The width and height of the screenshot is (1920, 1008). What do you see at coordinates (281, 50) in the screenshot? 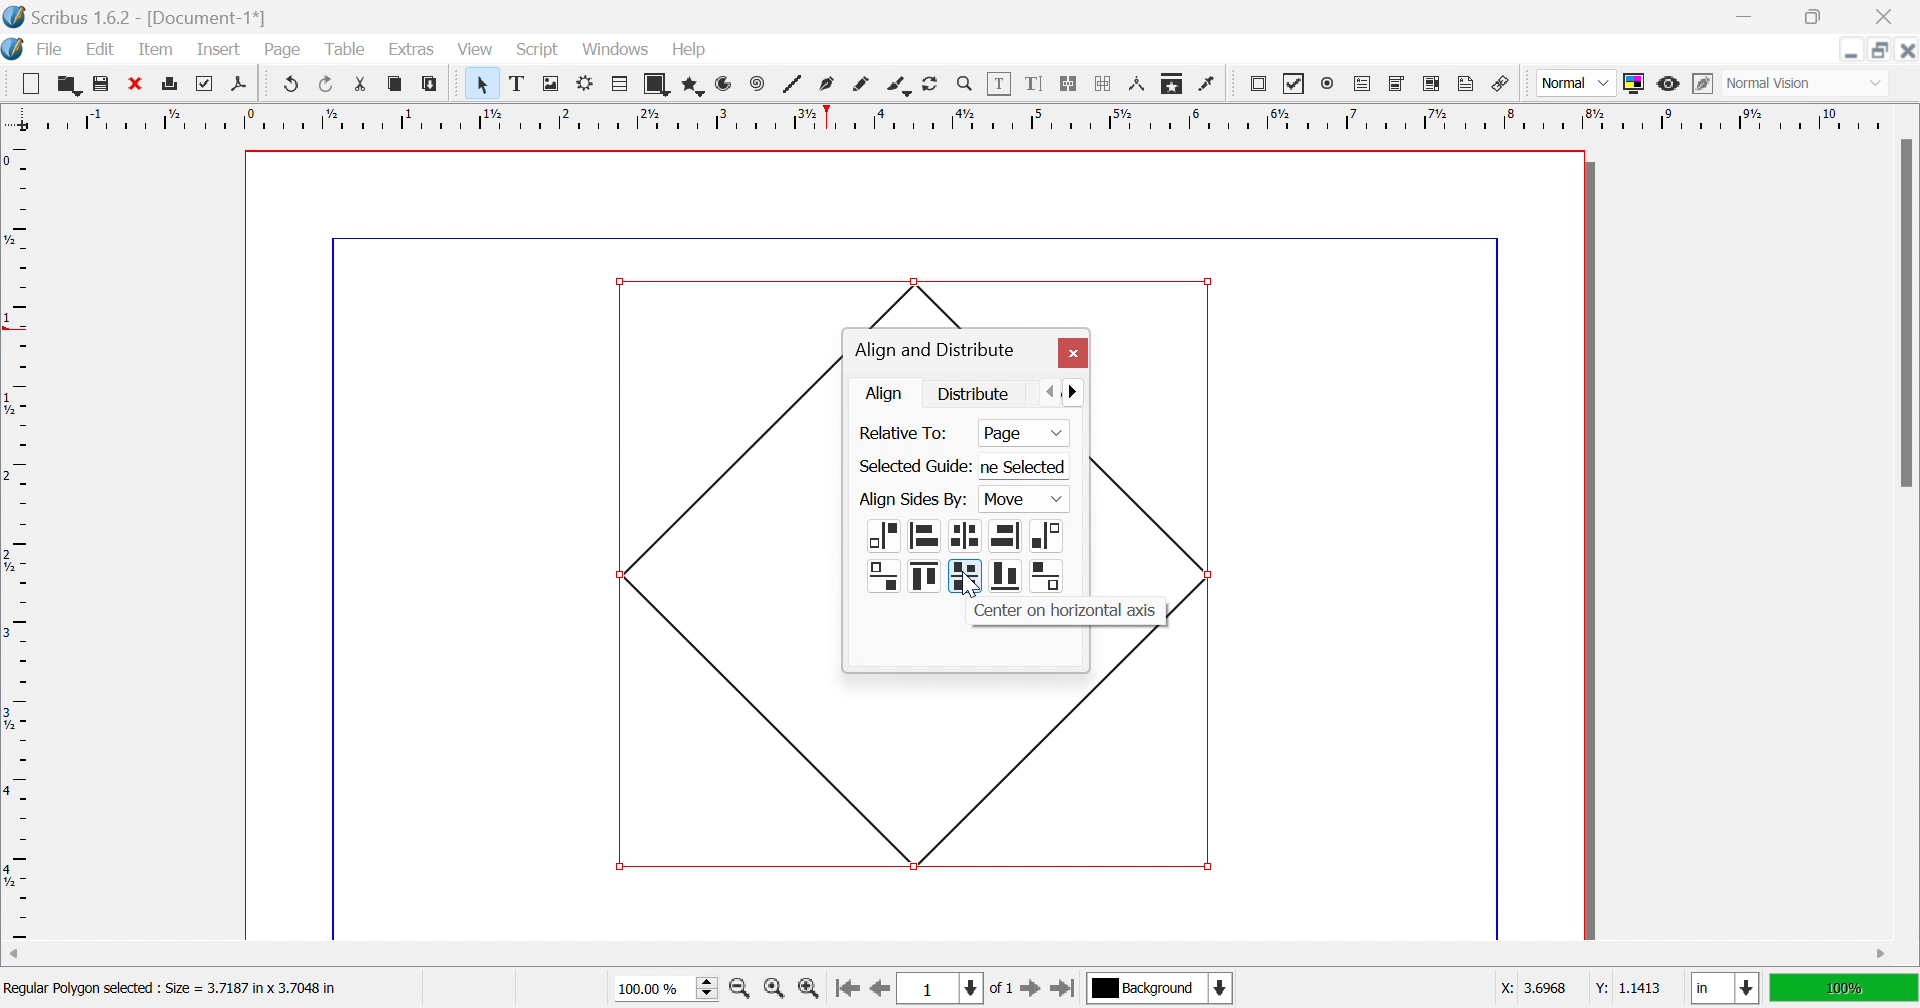
I see `Page` at bounding box center [281, 50].